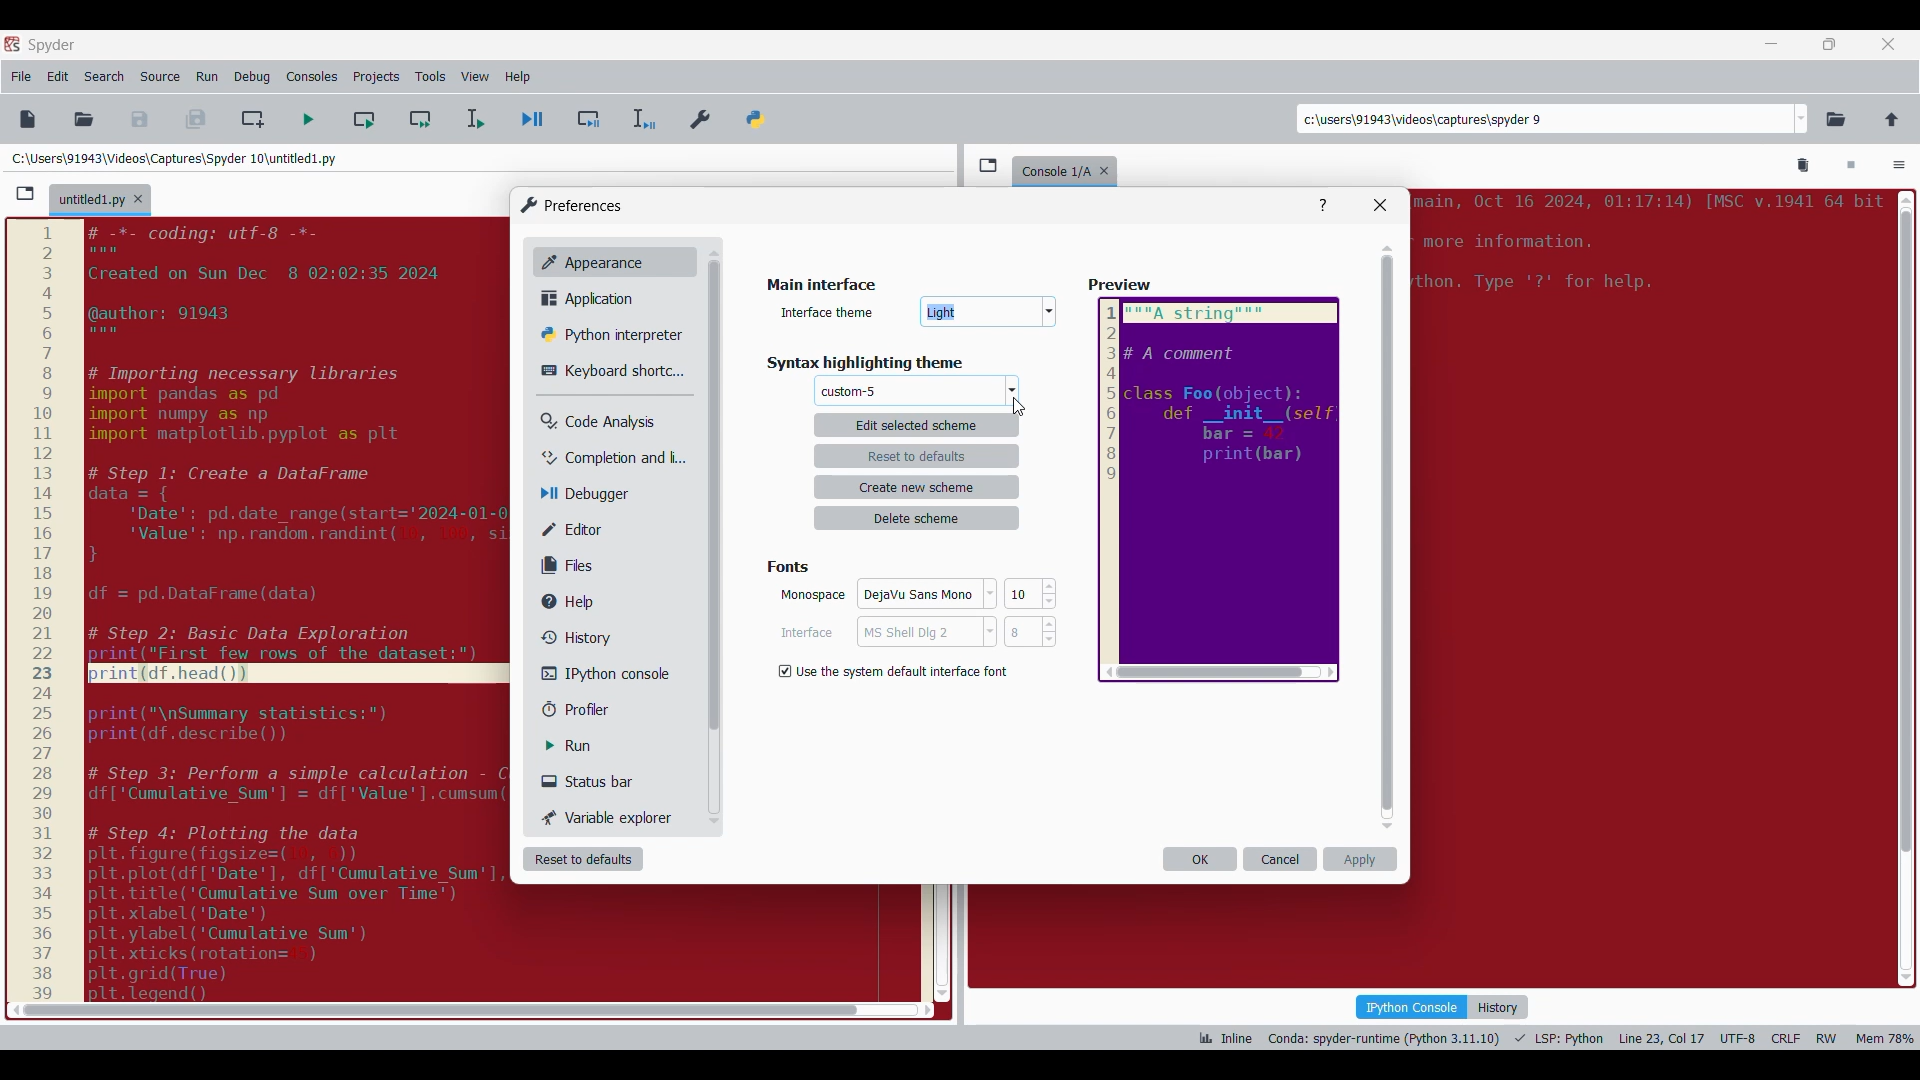 Image resolution: width=1920 pixels, height=1080 pixels. Describe the element at coordinates (594, 495) in the screenshot. I see `Debugger` at that location.